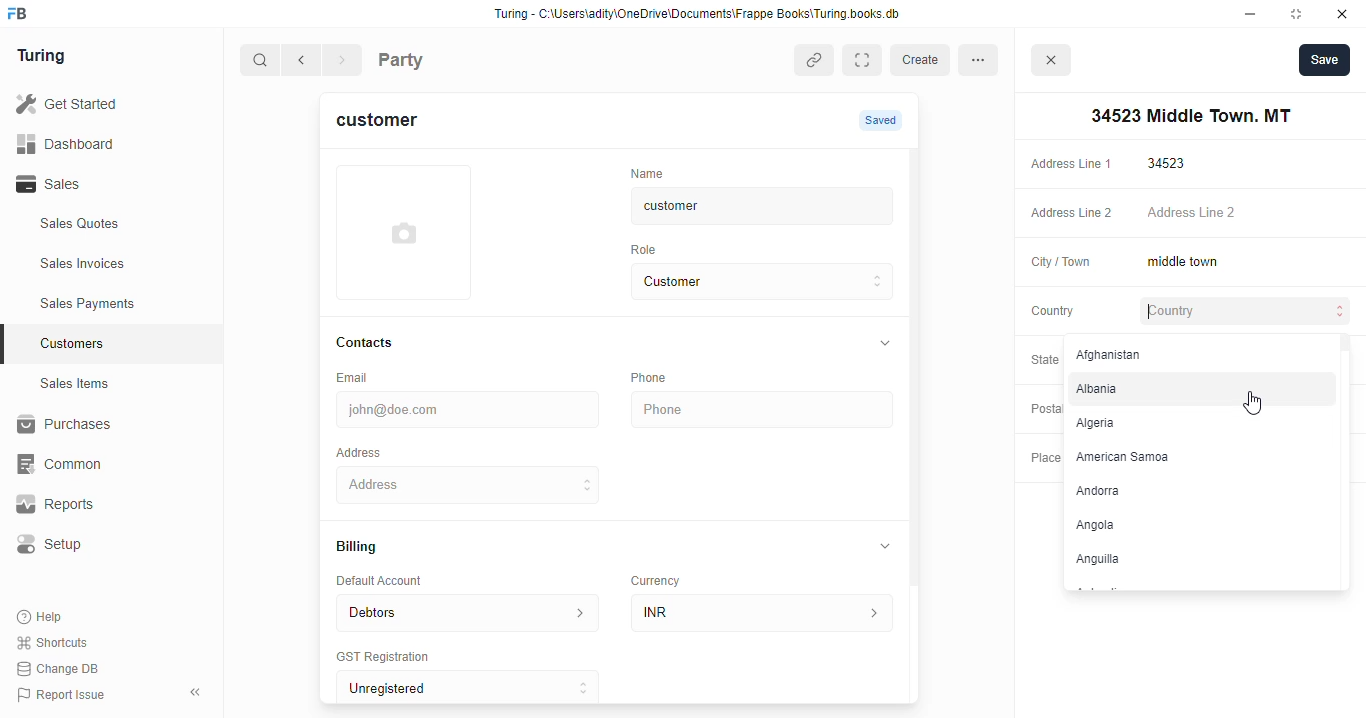 The image size is (1366, 718). What do you see at coordinates (1324, 59) in the screenshot?
I see `Save` at bounding box center [1324, 59].